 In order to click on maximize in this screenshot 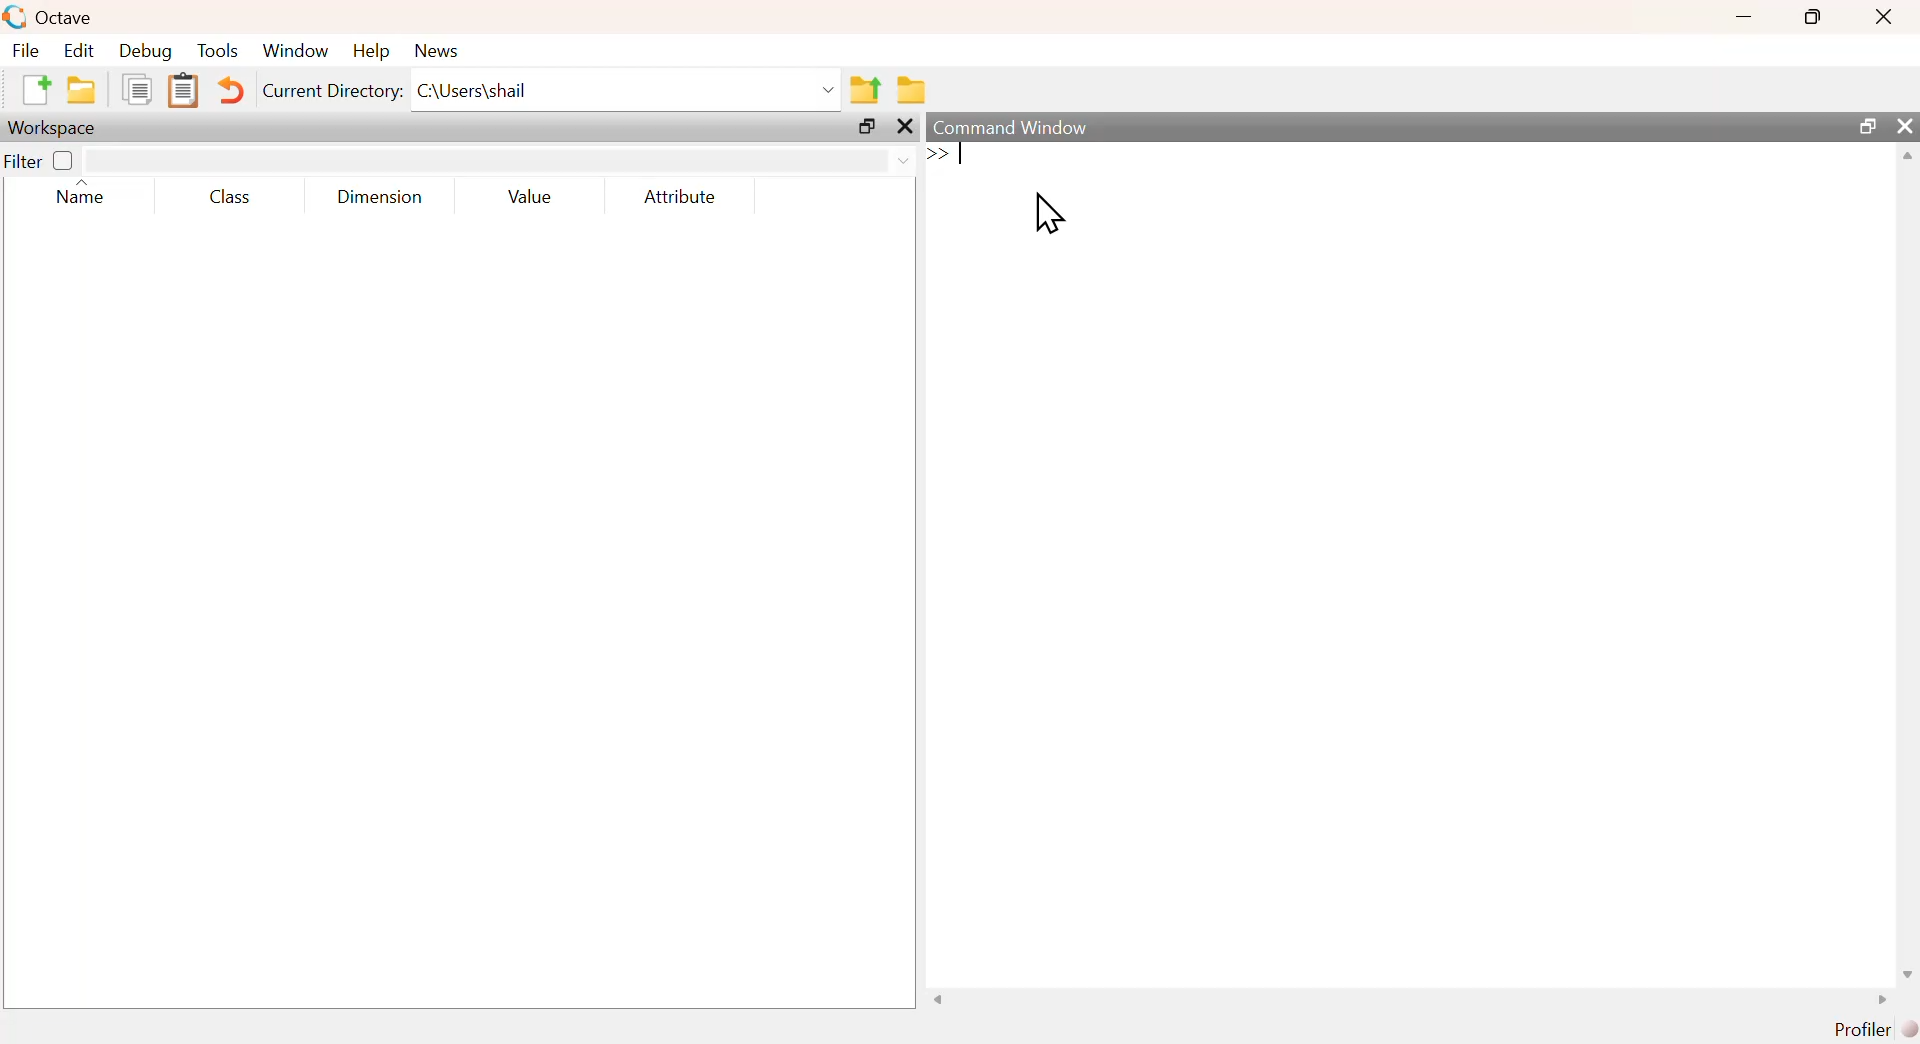, I will do `click(1809, 17)`.